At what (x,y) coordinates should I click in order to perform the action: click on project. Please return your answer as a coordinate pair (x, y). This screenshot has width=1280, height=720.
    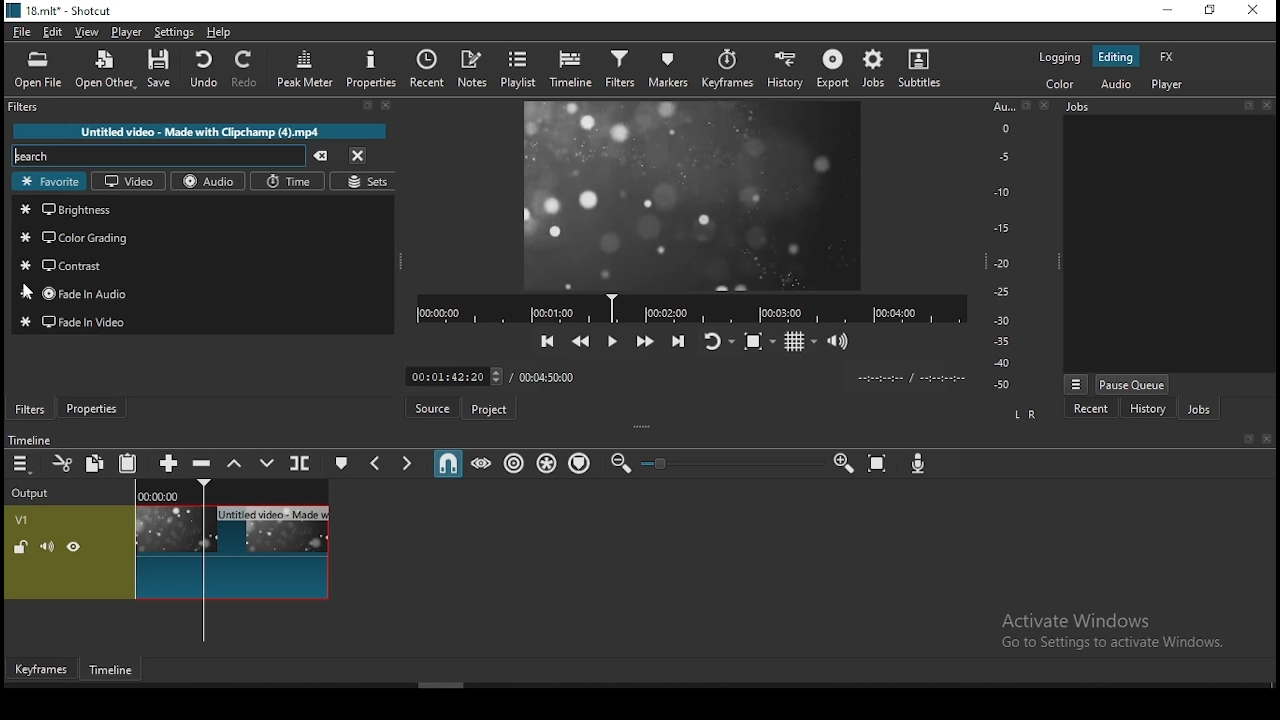
    Looking at the image, I should click on (487, 410).